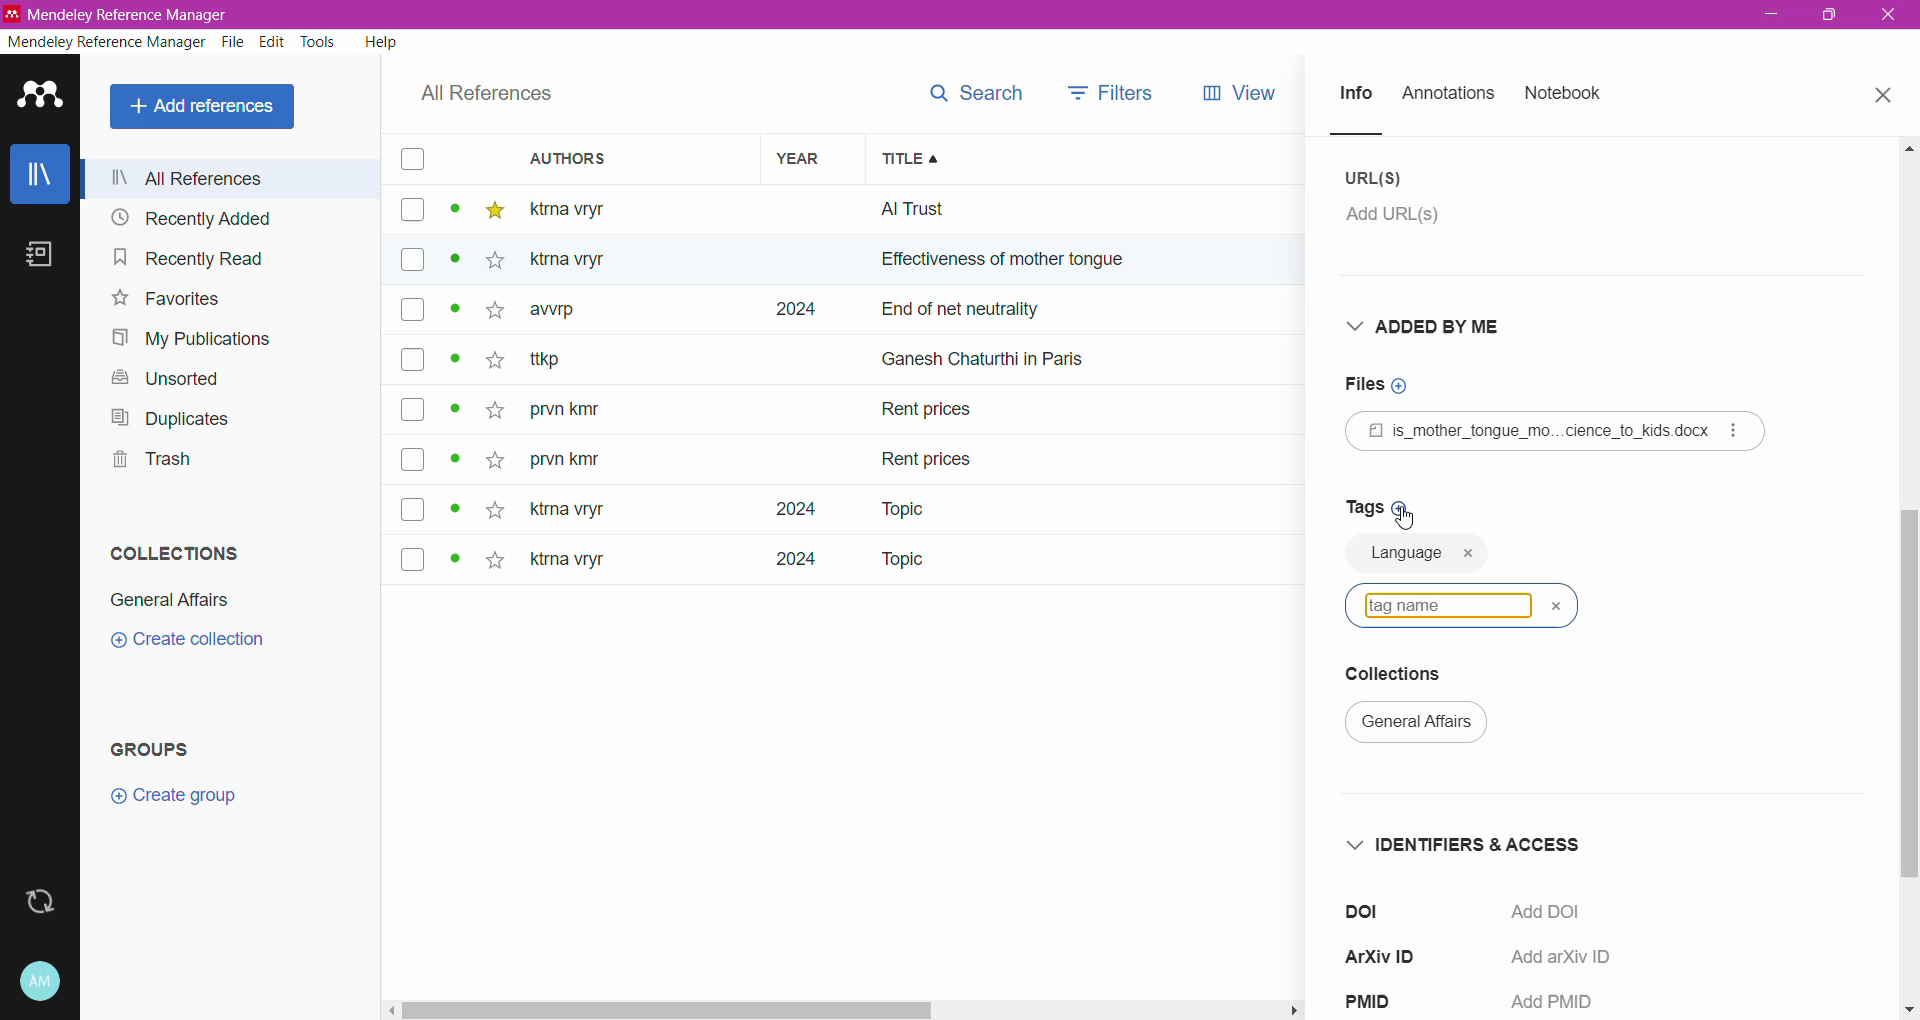 Image resolution: width=1920 pixels, height=1020 pixels. I want to click on box, so click(419, 509).